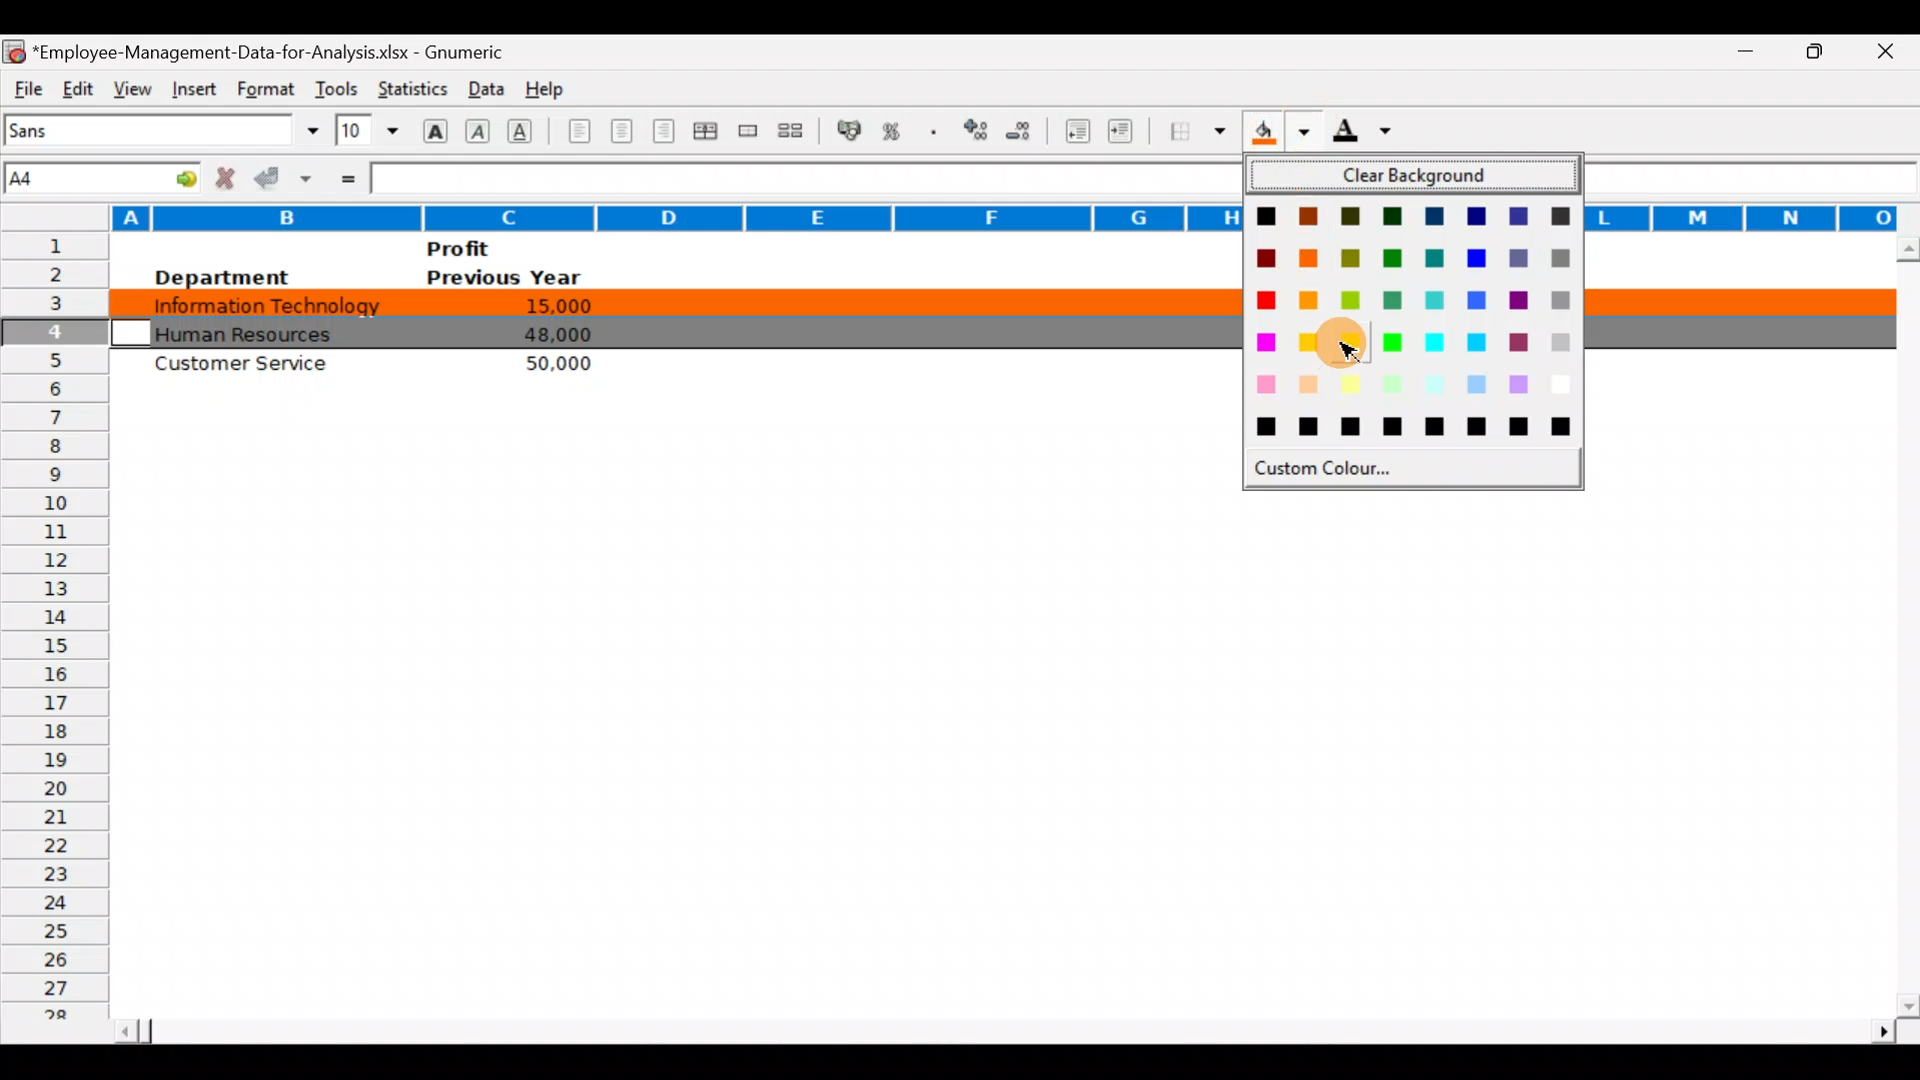 Image resolution: width=1920 pixels, height=1080 pixels. I want to click on Custom color, so click(1326, 474).